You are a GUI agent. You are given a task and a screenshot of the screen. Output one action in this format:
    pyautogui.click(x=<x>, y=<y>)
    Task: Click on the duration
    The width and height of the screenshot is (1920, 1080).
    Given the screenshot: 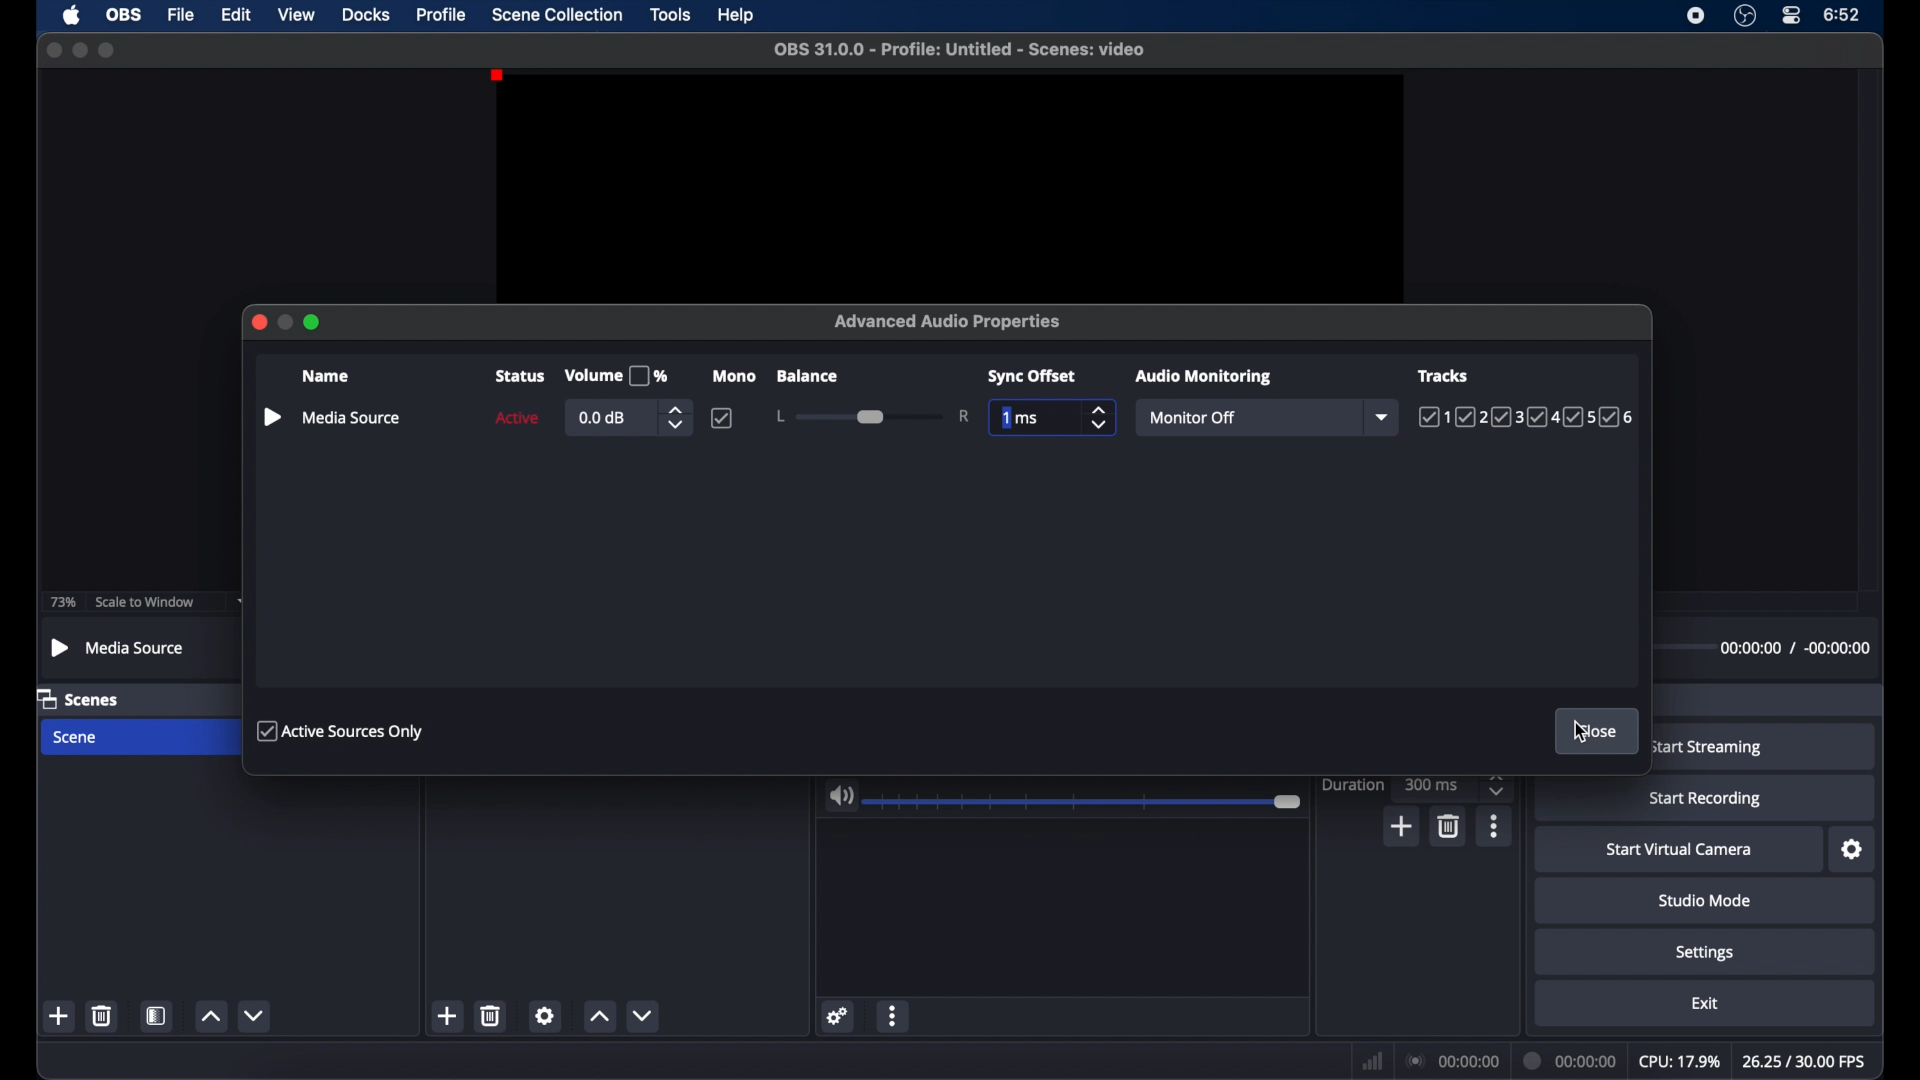 What is the action you would take?
    pyautogui.click(x=1354, y=783)
    